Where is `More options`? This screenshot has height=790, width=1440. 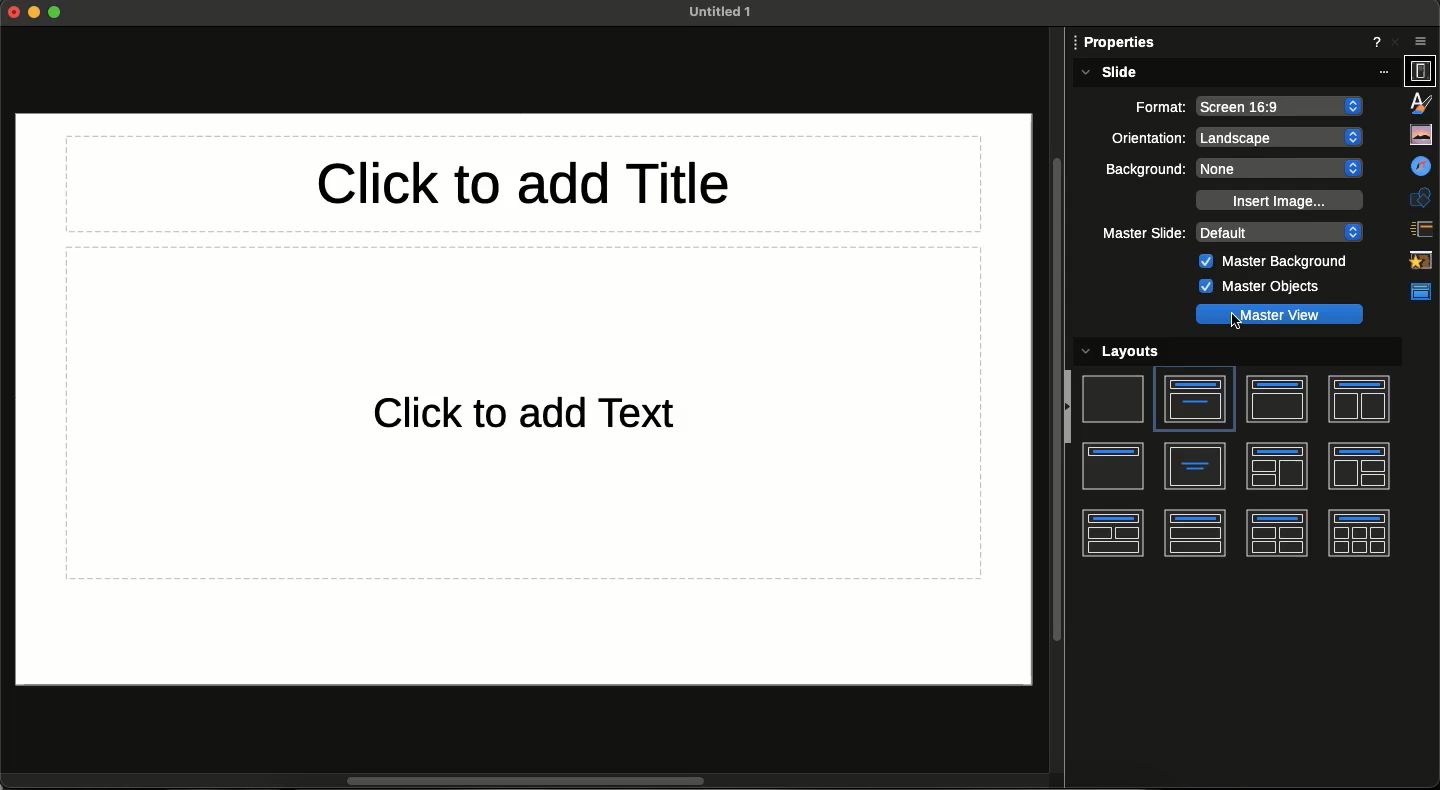
More options is located at coordinates (1387, 71).